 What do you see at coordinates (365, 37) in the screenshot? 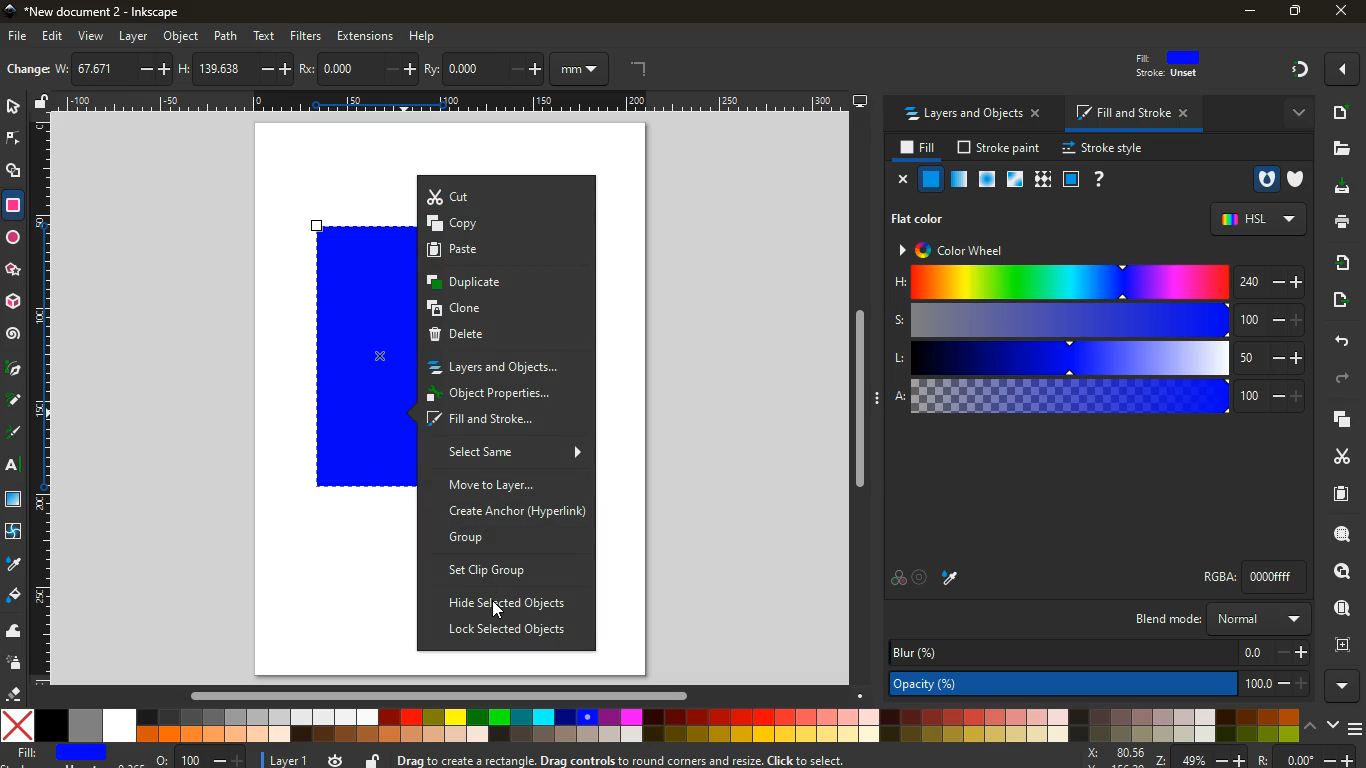
I see `extensions` at bounding box center [365, 37].